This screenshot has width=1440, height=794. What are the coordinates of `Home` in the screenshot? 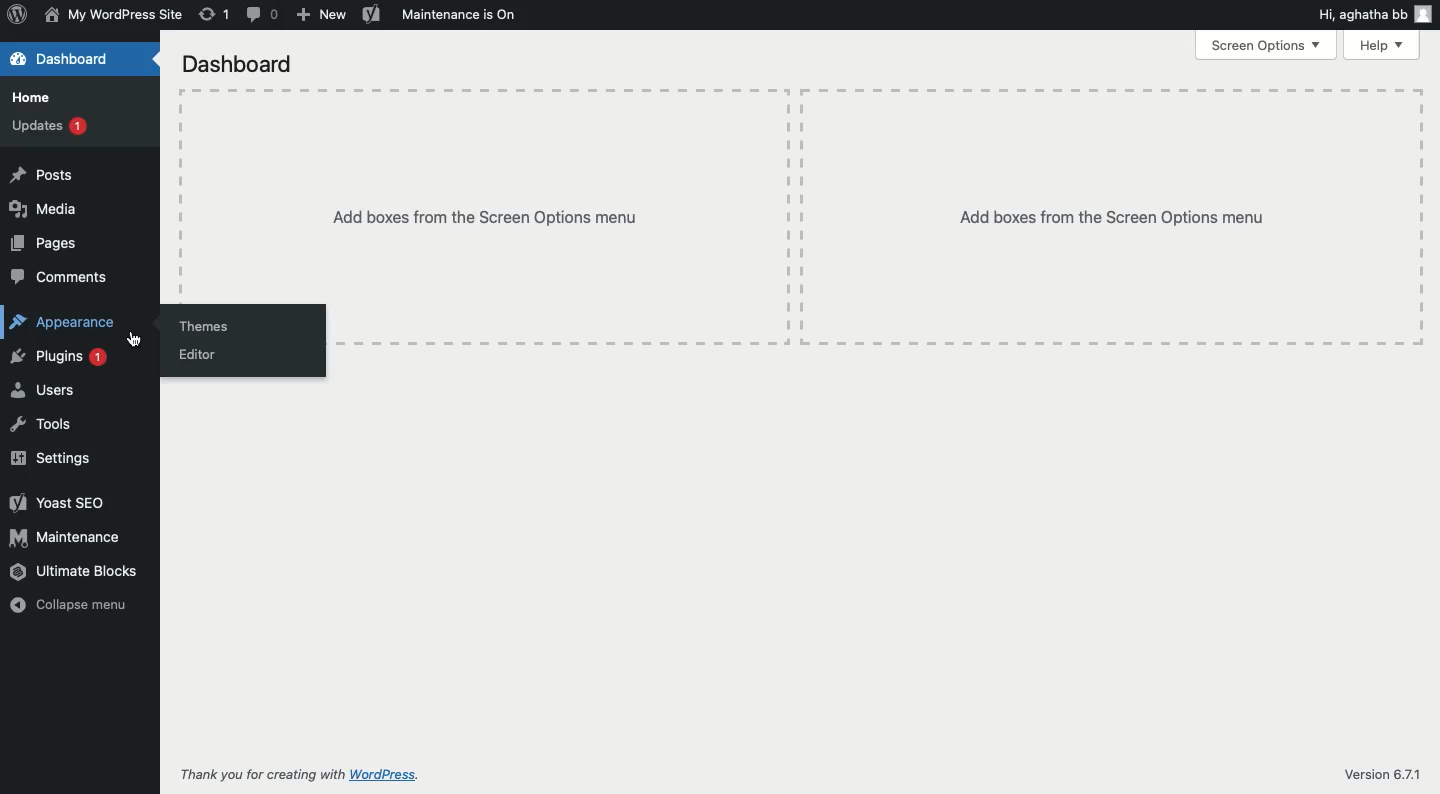 It's located at (39, 98).